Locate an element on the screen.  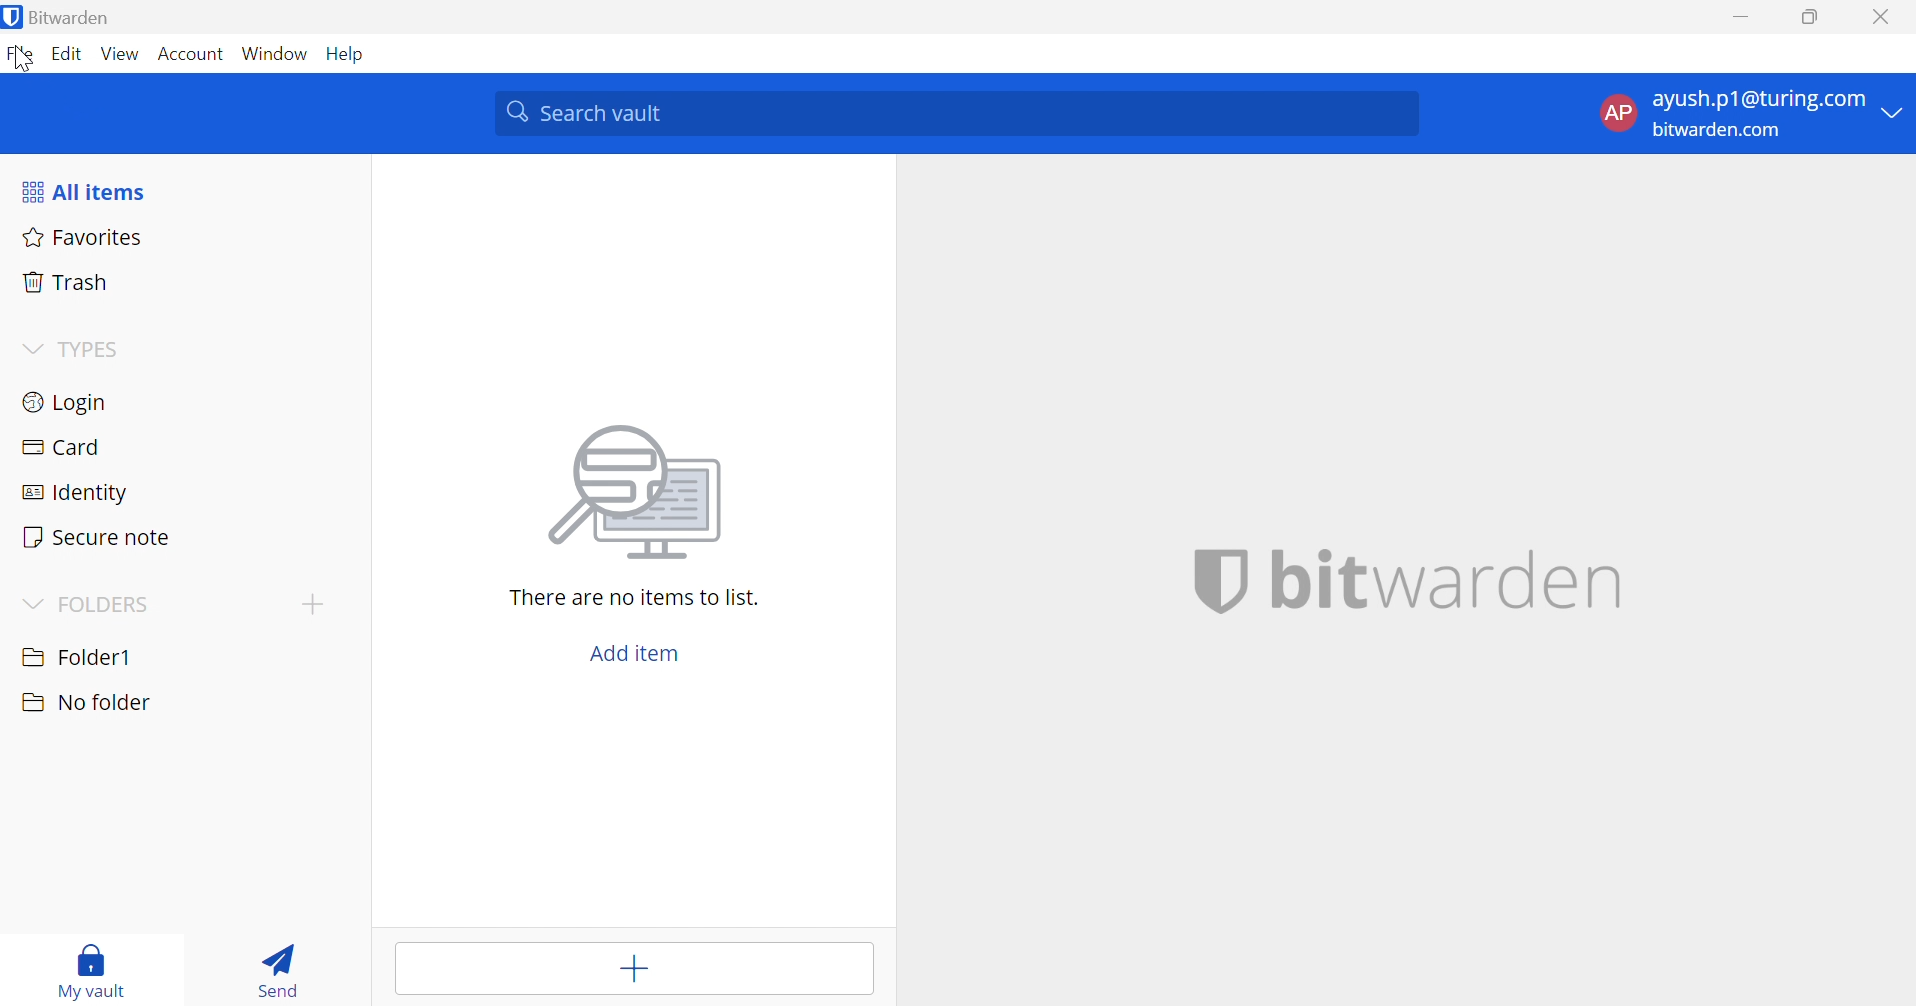
Help is located at coordinates (350, 55).